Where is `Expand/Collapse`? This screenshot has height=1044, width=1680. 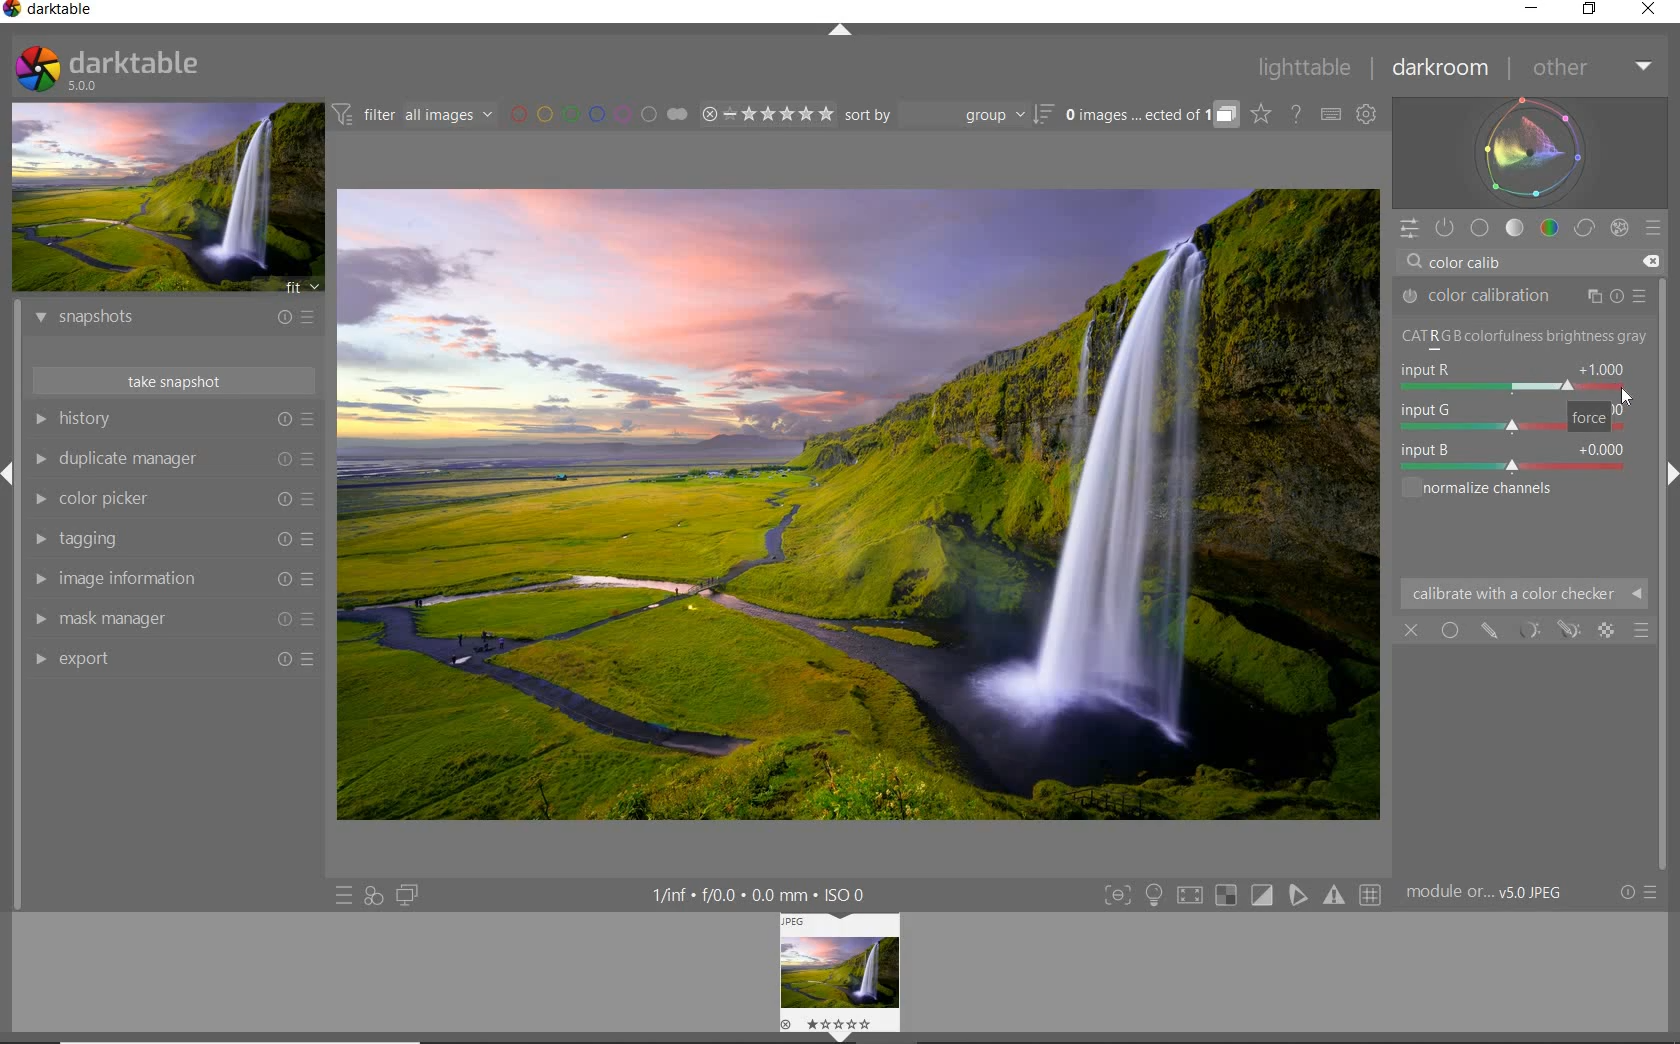
Expand/Collapse is located at coordinates (838, 1035).